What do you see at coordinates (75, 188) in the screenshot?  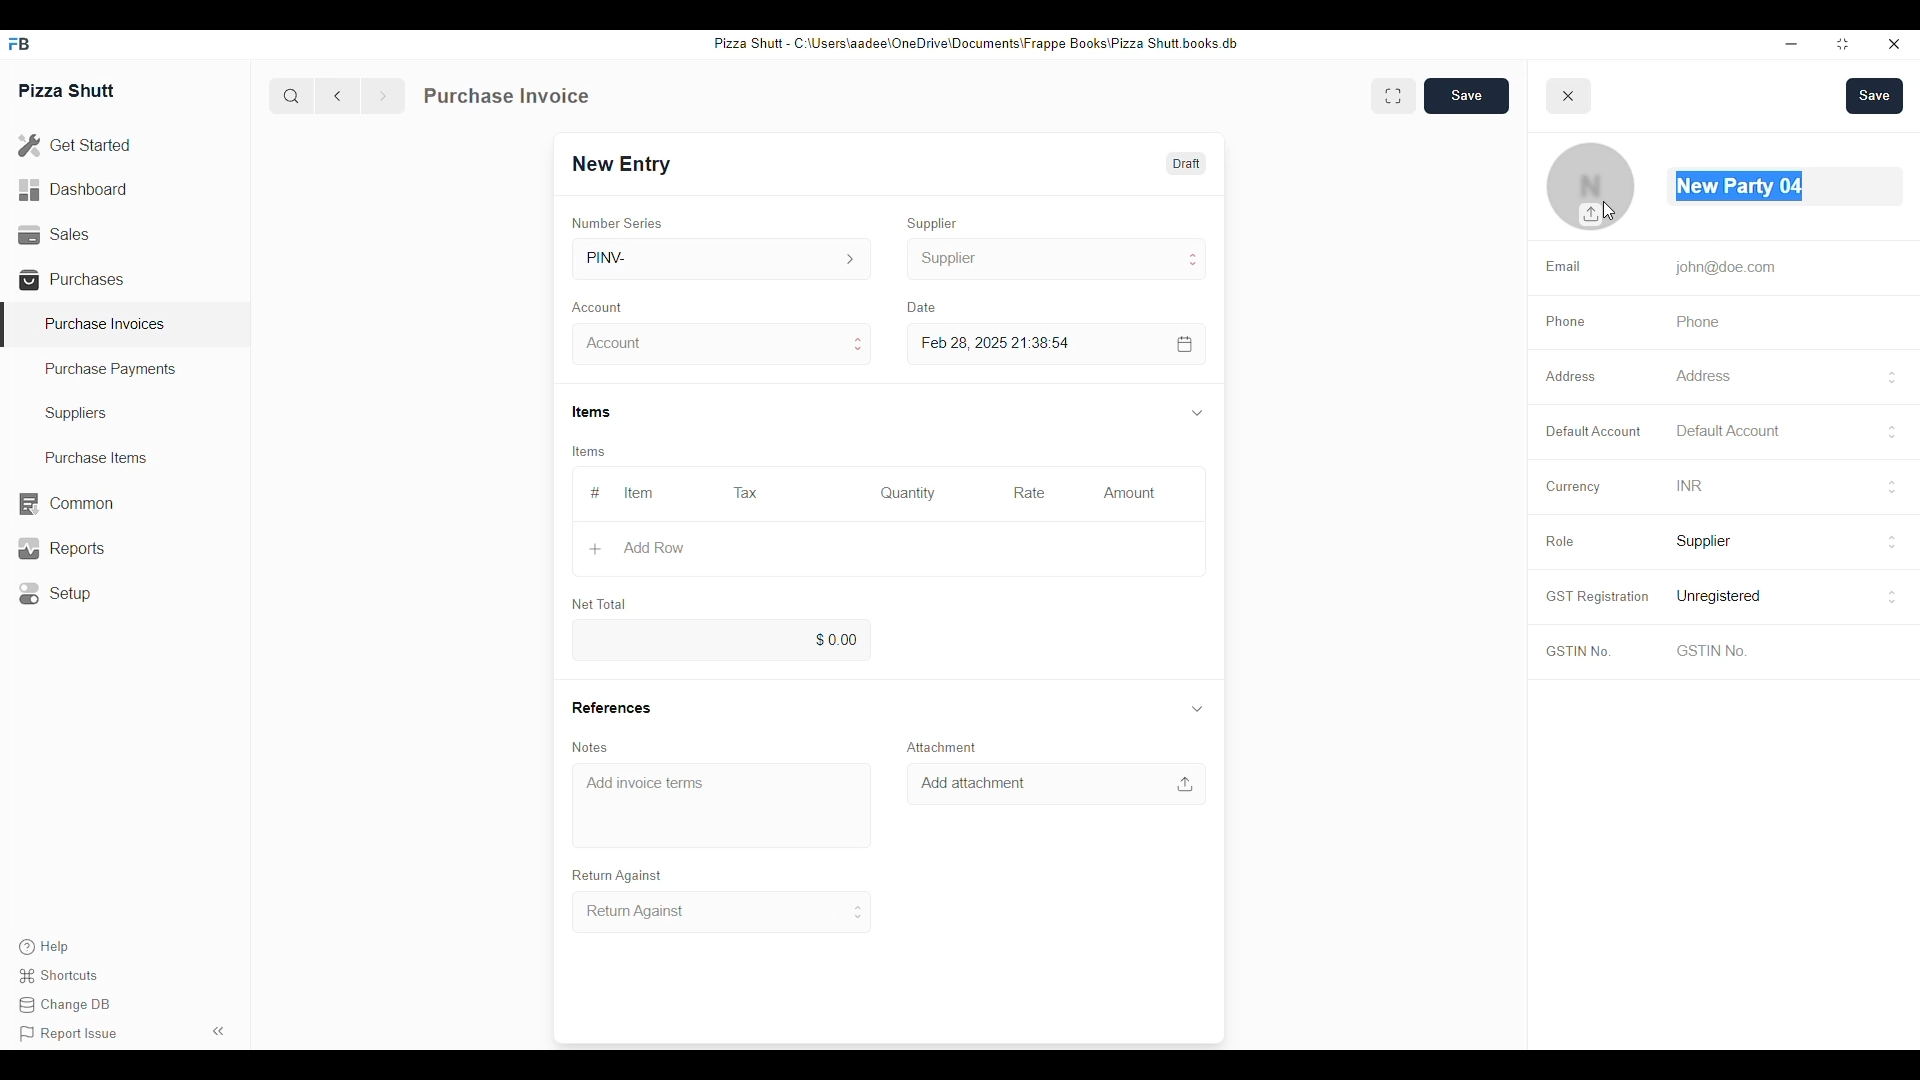 I see `Dashboard` at bounding box center [75, 188].